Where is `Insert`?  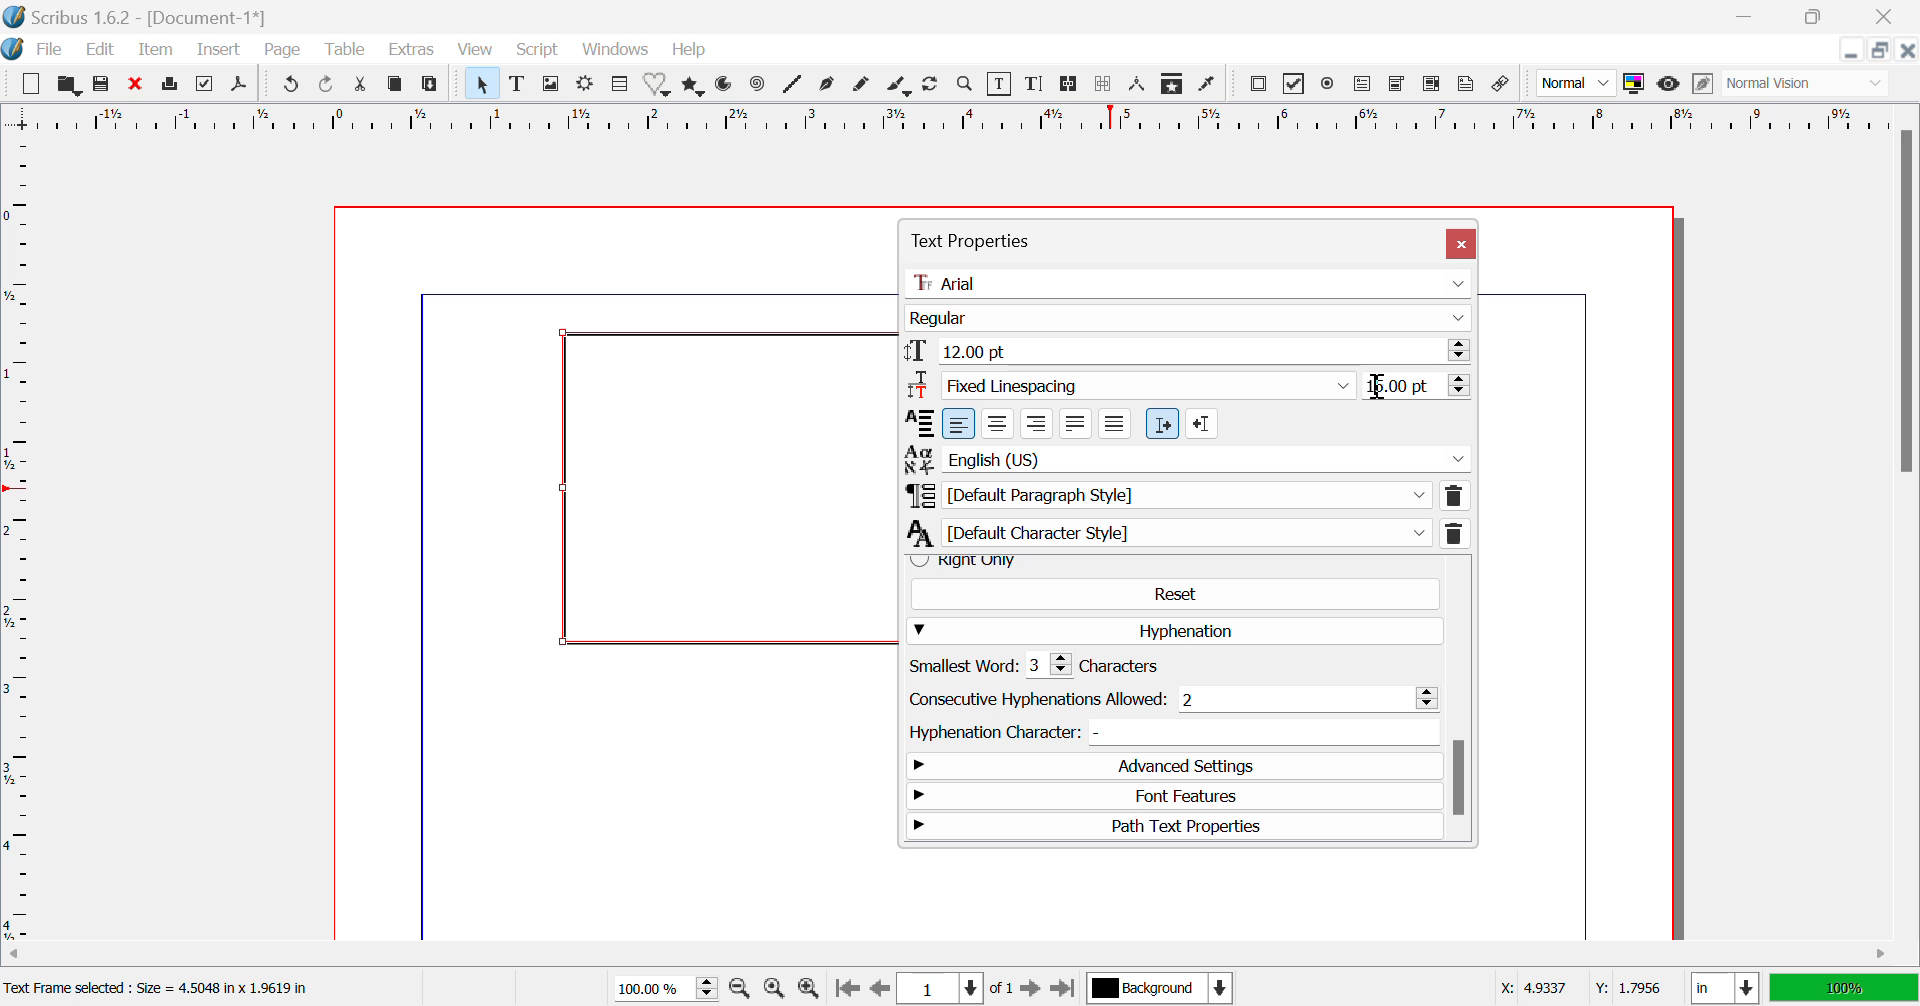 Insert is located at coordinates (221, 50).